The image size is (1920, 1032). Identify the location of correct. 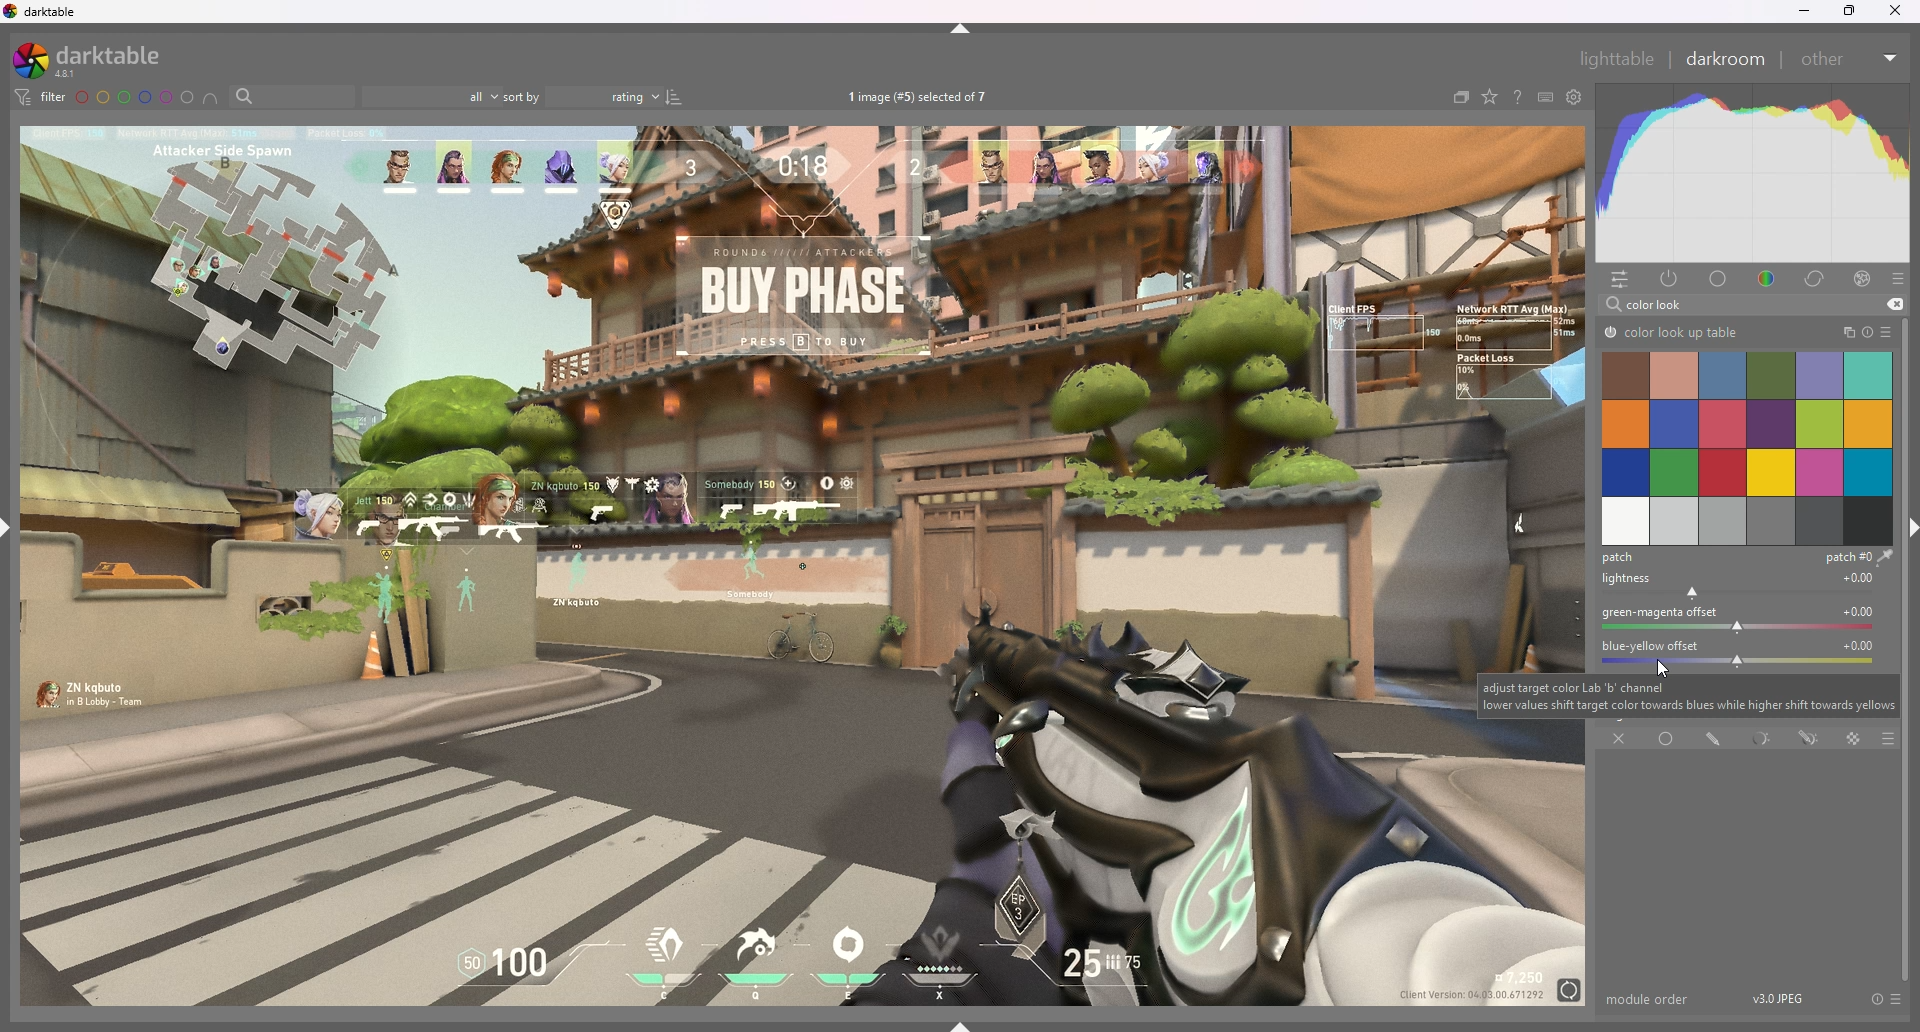
(1817, 278).